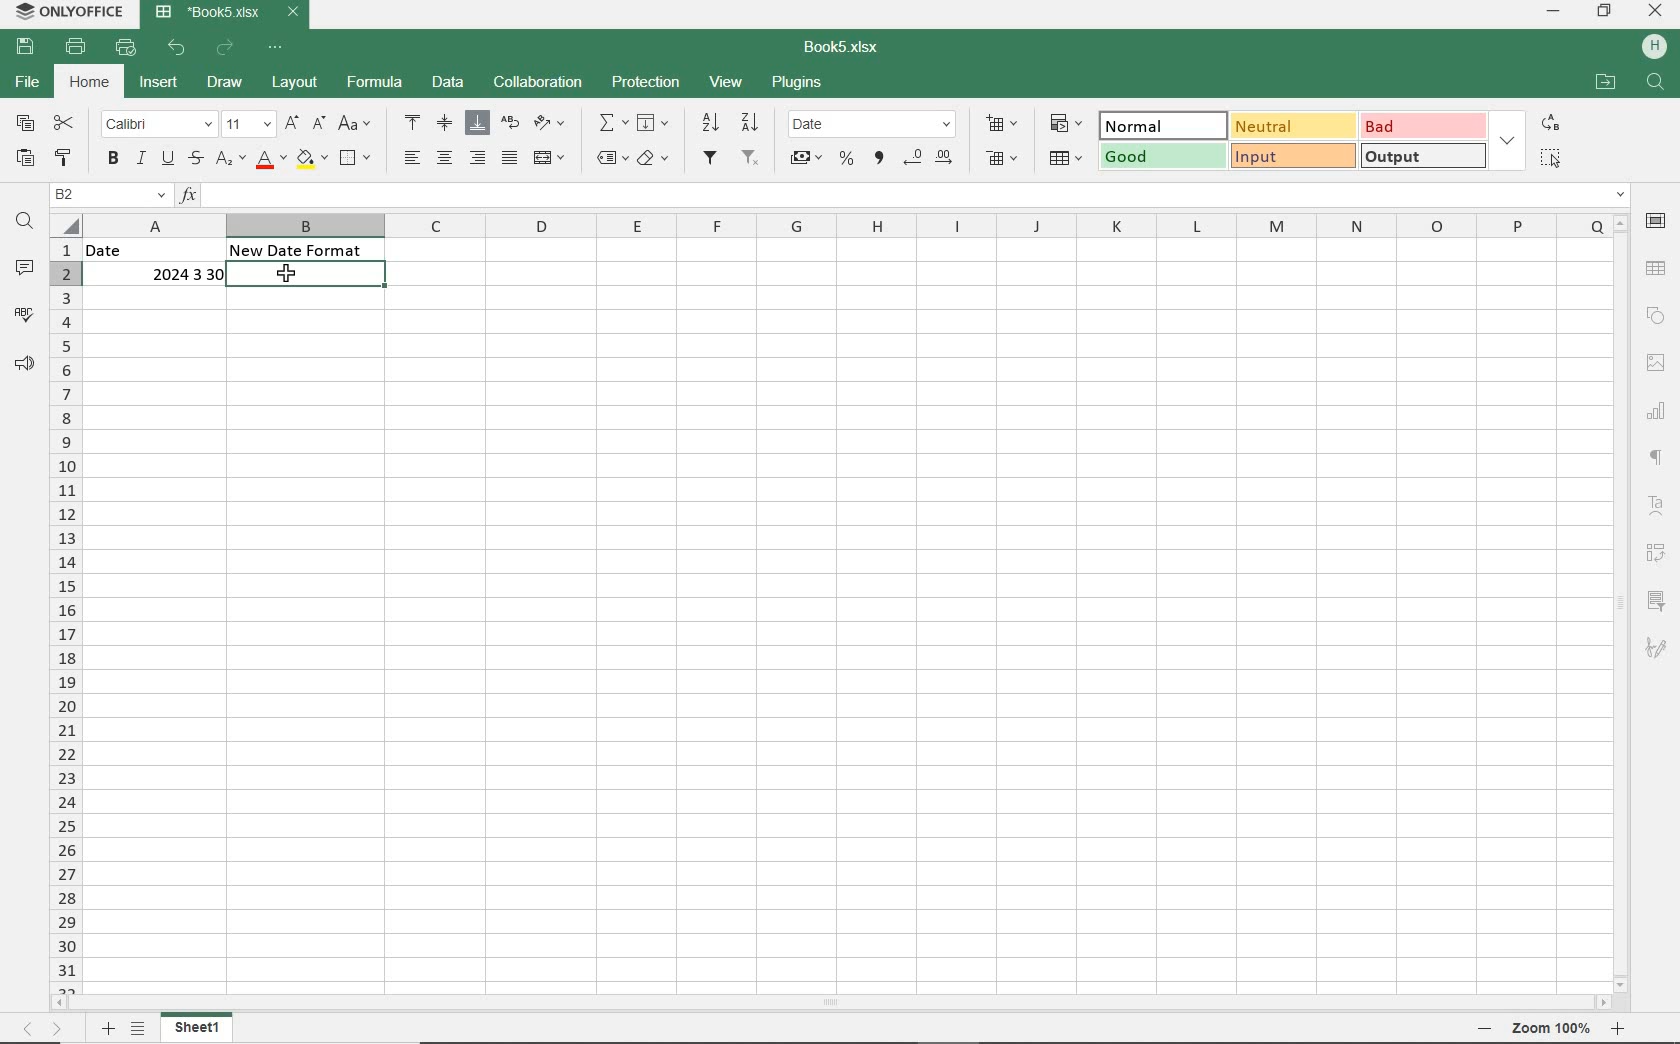 The width and height of the screenshot is (1680, 1044). Describe the element at coordinates (168, 160) in the screenshot. I see `UNDERLINE` at that location.